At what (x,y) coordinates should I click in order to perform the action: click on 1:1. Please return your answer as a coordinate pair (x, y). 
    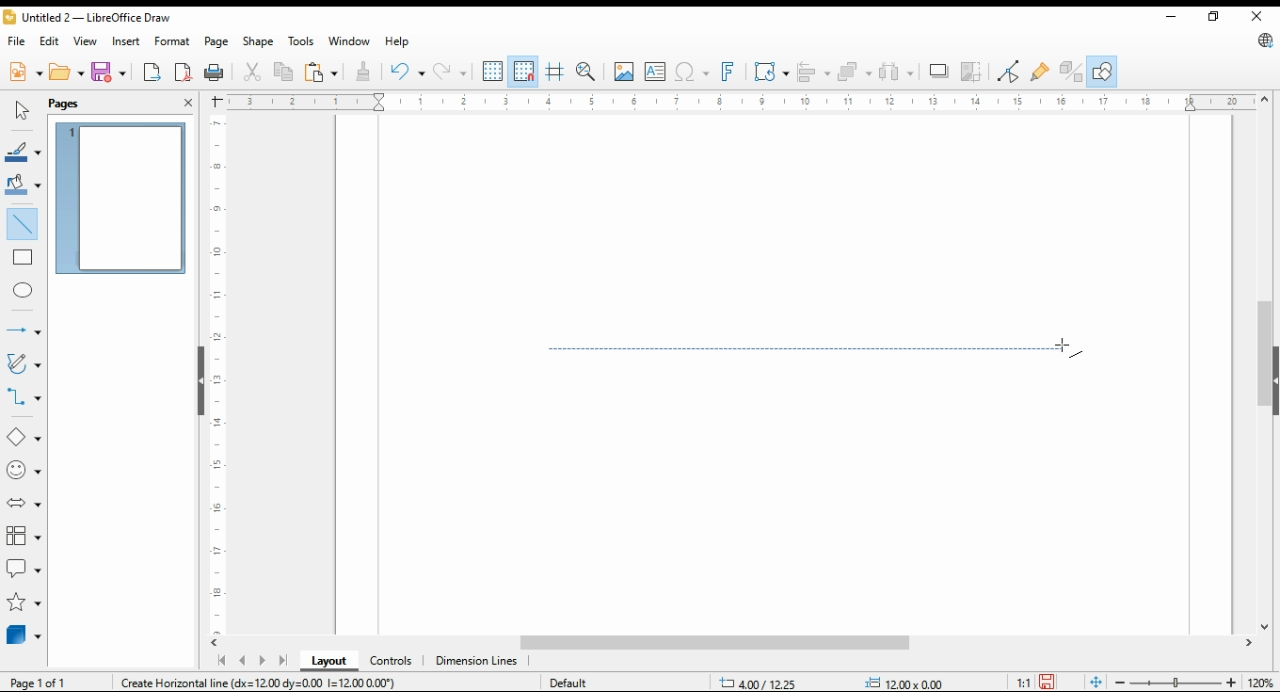
    Looking at the image, I should click on (1023, 681).